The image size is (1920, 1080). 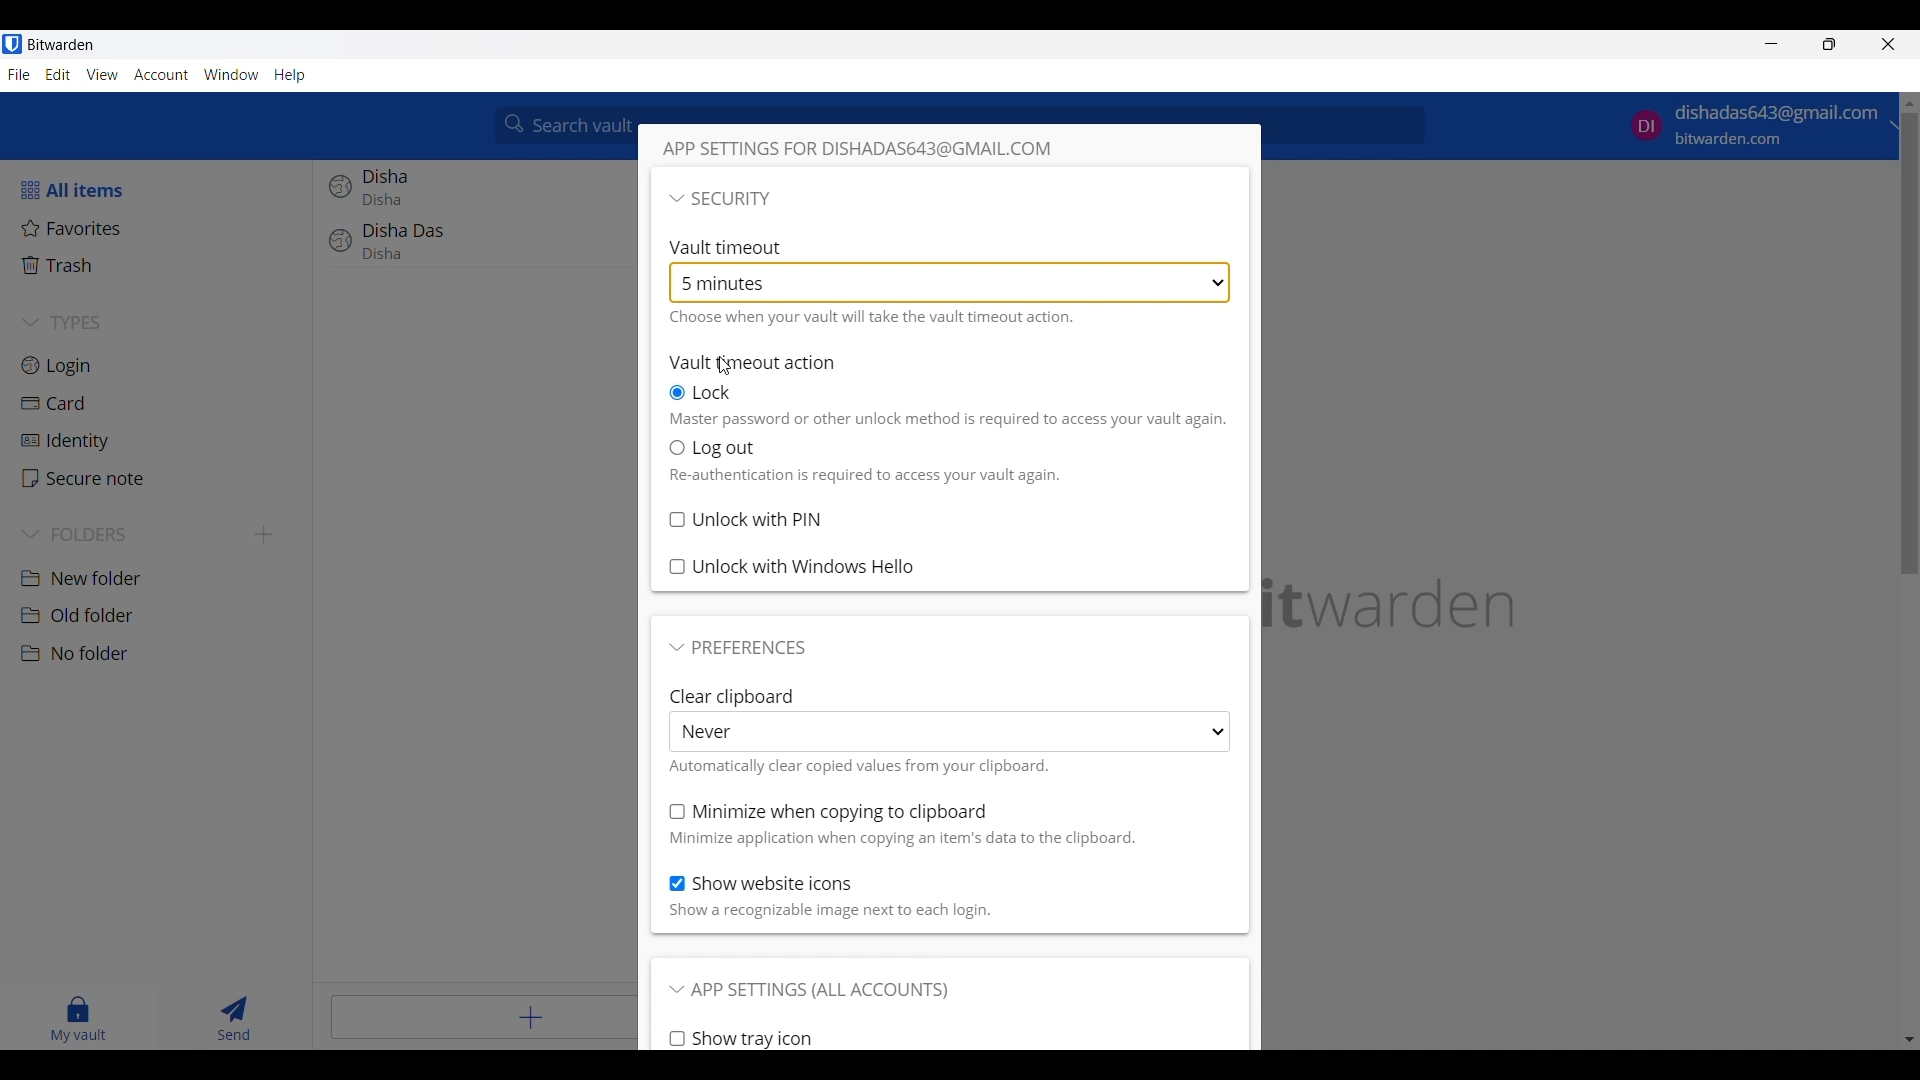 What do you see at coordinates (1772, 43) in the screenshot?
I see `Minimize` at bounding box center [1772, 43].